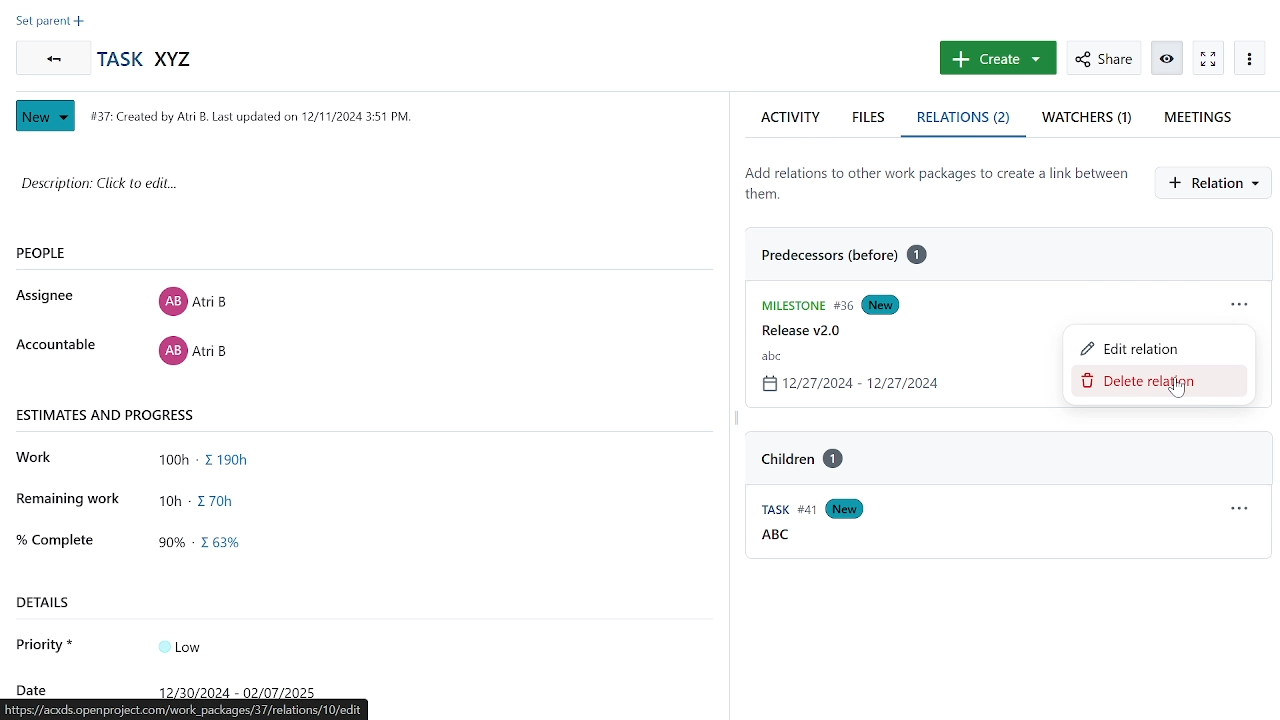 Image resolution: width=1280 pixels, height=720 pixels. I want to click on relation actions, so click(1237, 510).